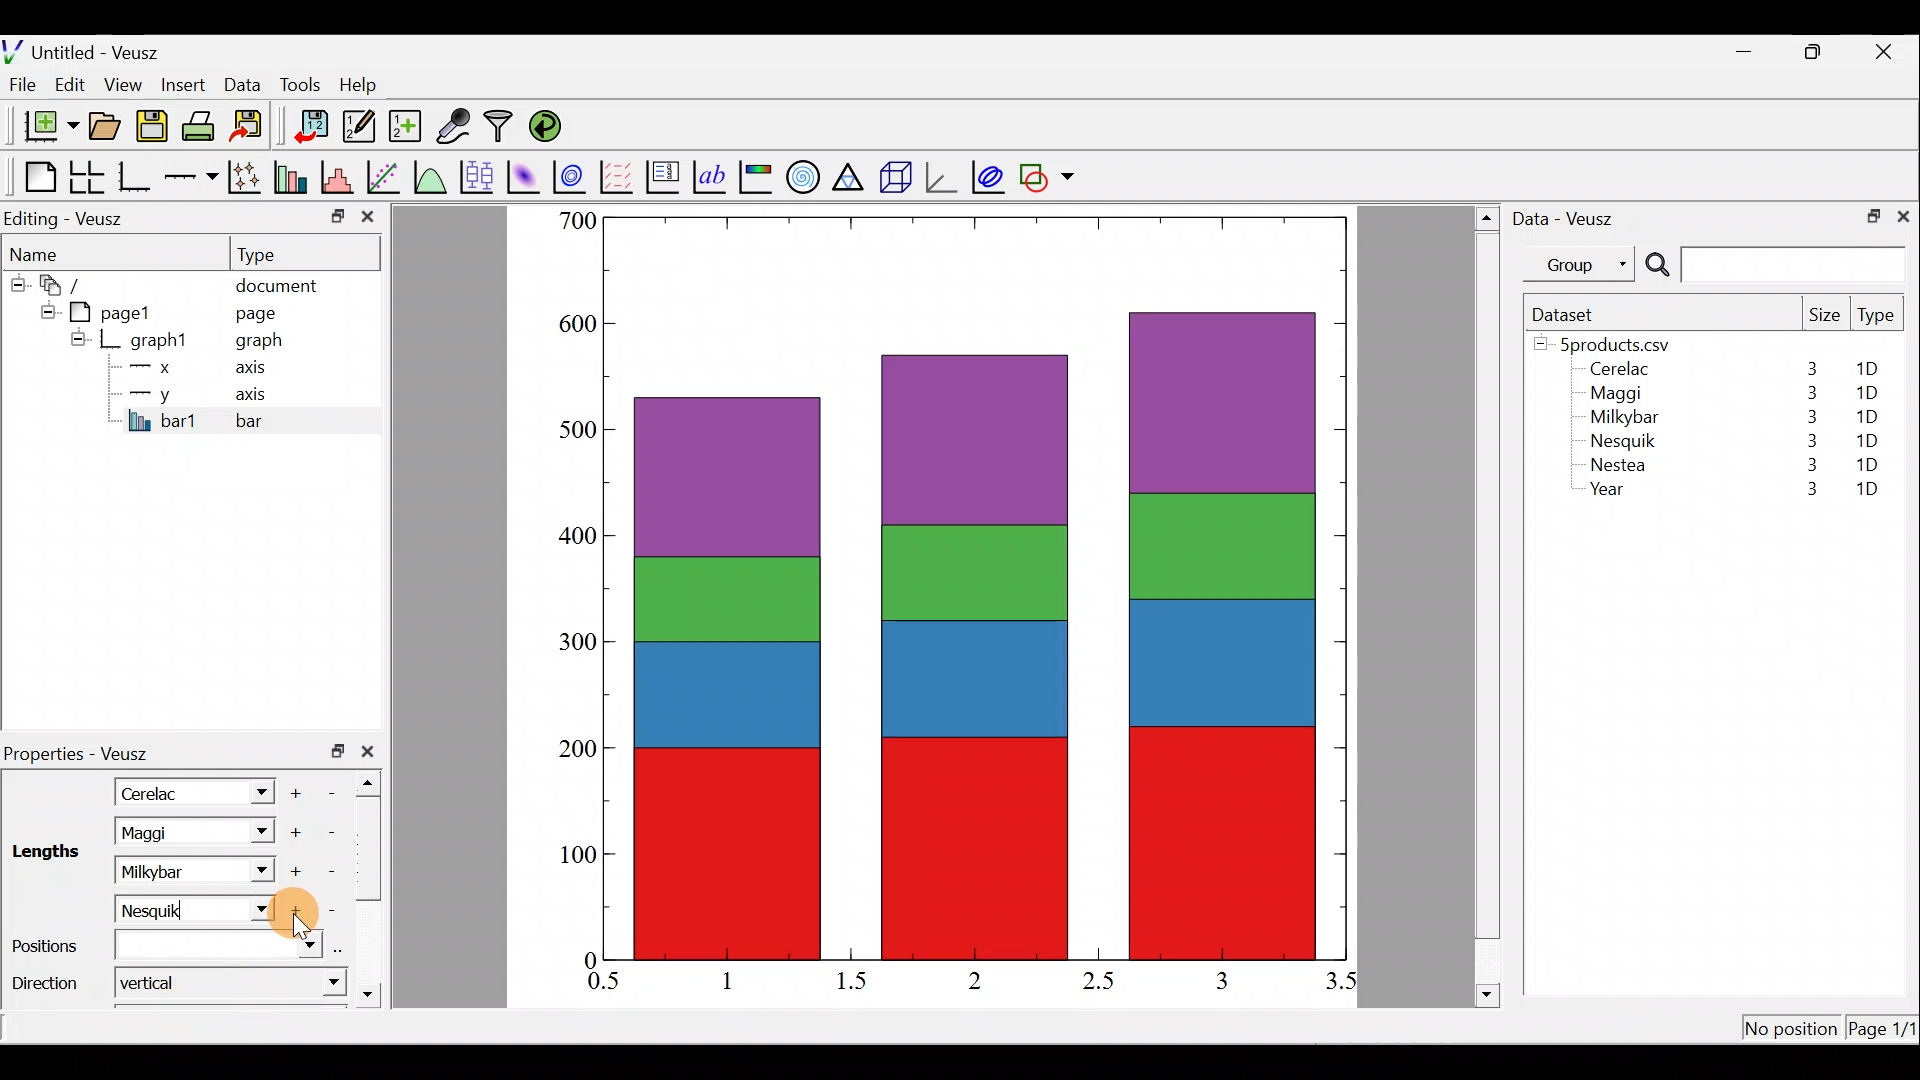 The width and height of the screenshot is (1920, 1080). What do you see at coordinates (46, 251) in the screenshot?
I see `Name` at bounding box center [46, 251].